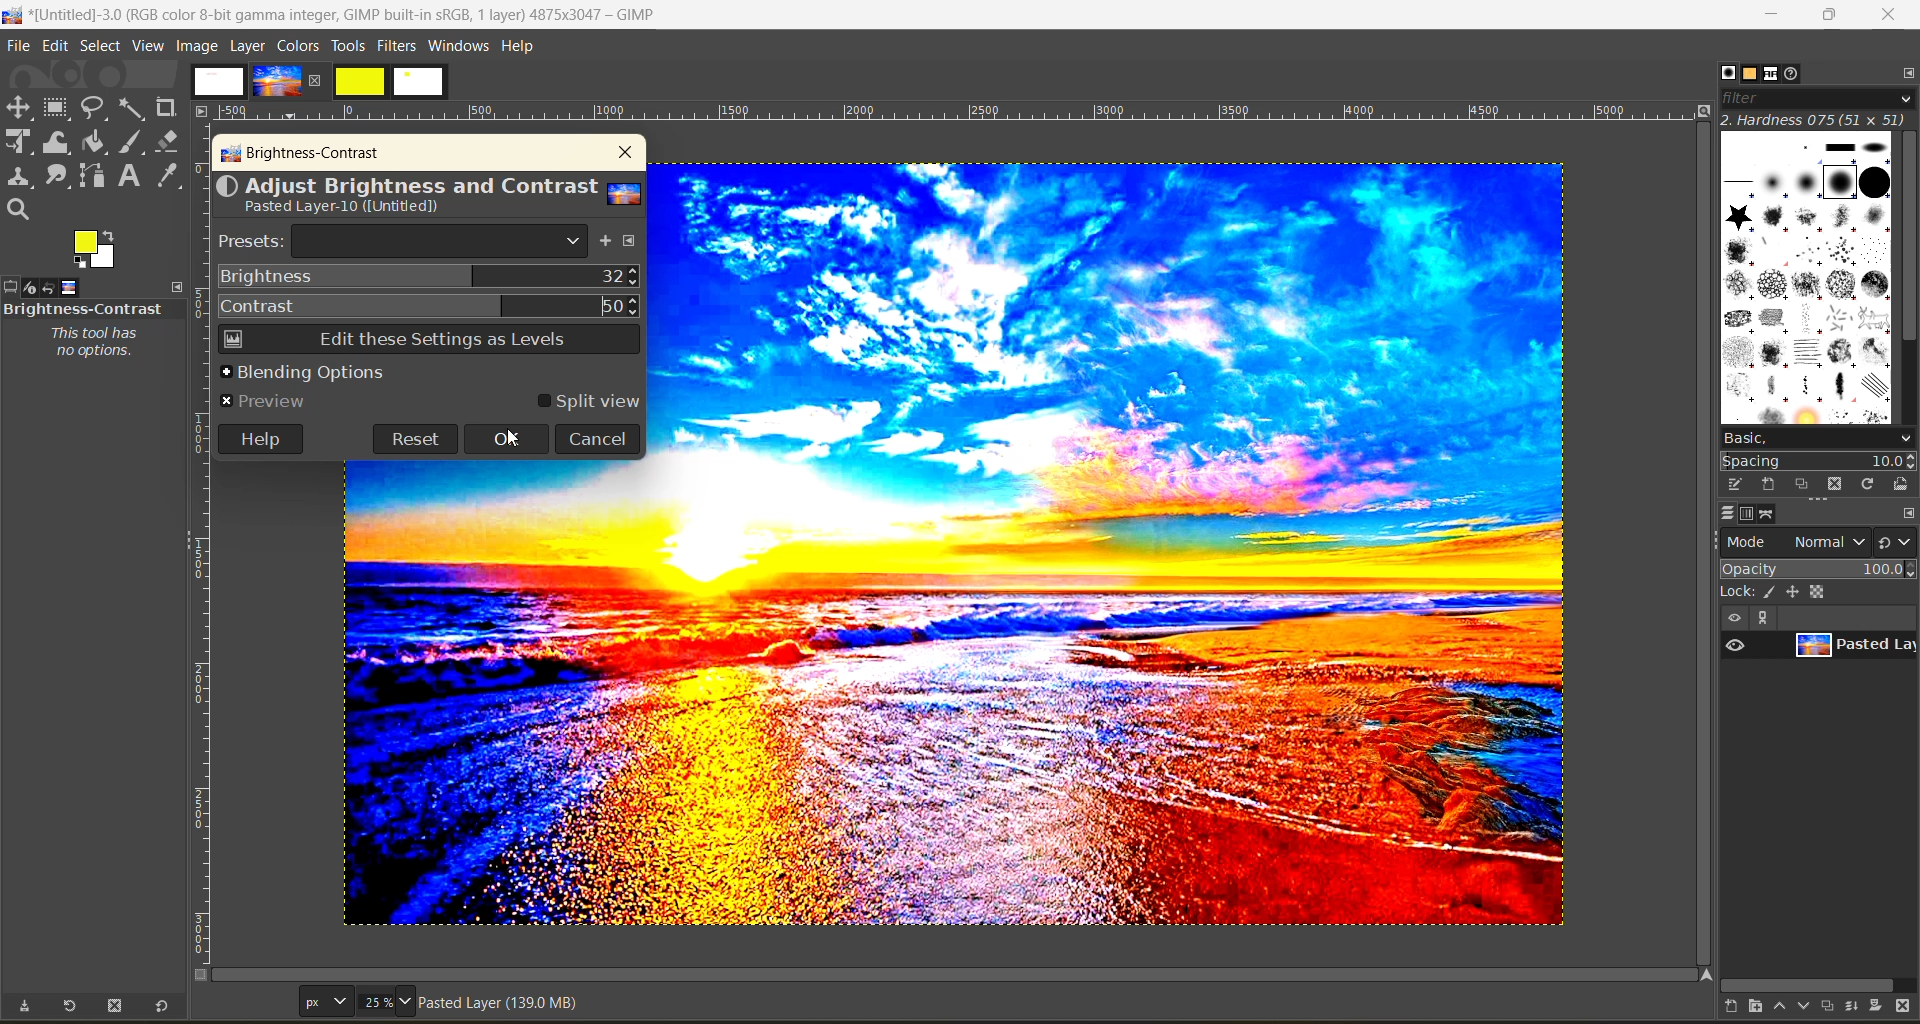 The width and height of the screenshot is (1920, 1024). I want to click on save tool preset, so click(24, 1006).